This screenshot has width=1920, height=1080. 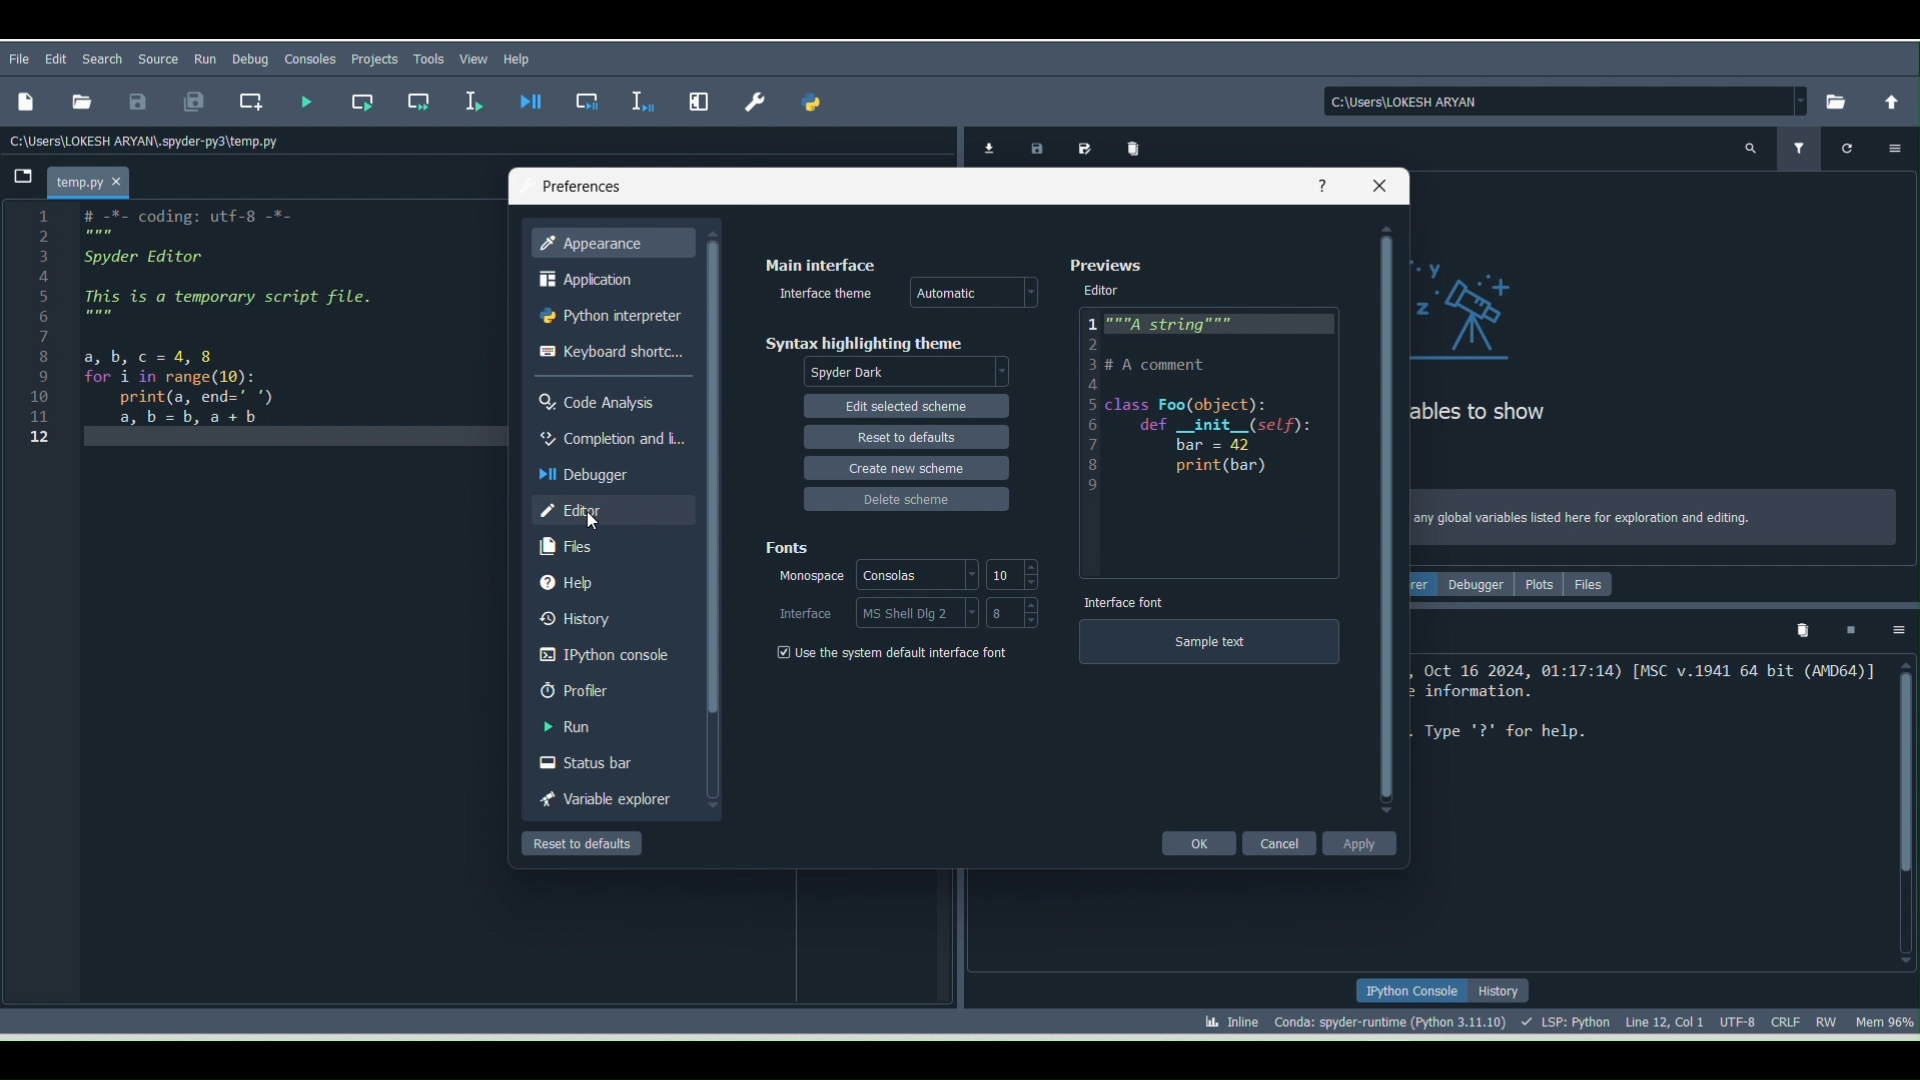 I want to click on Theme, so click(x=912, y=373).